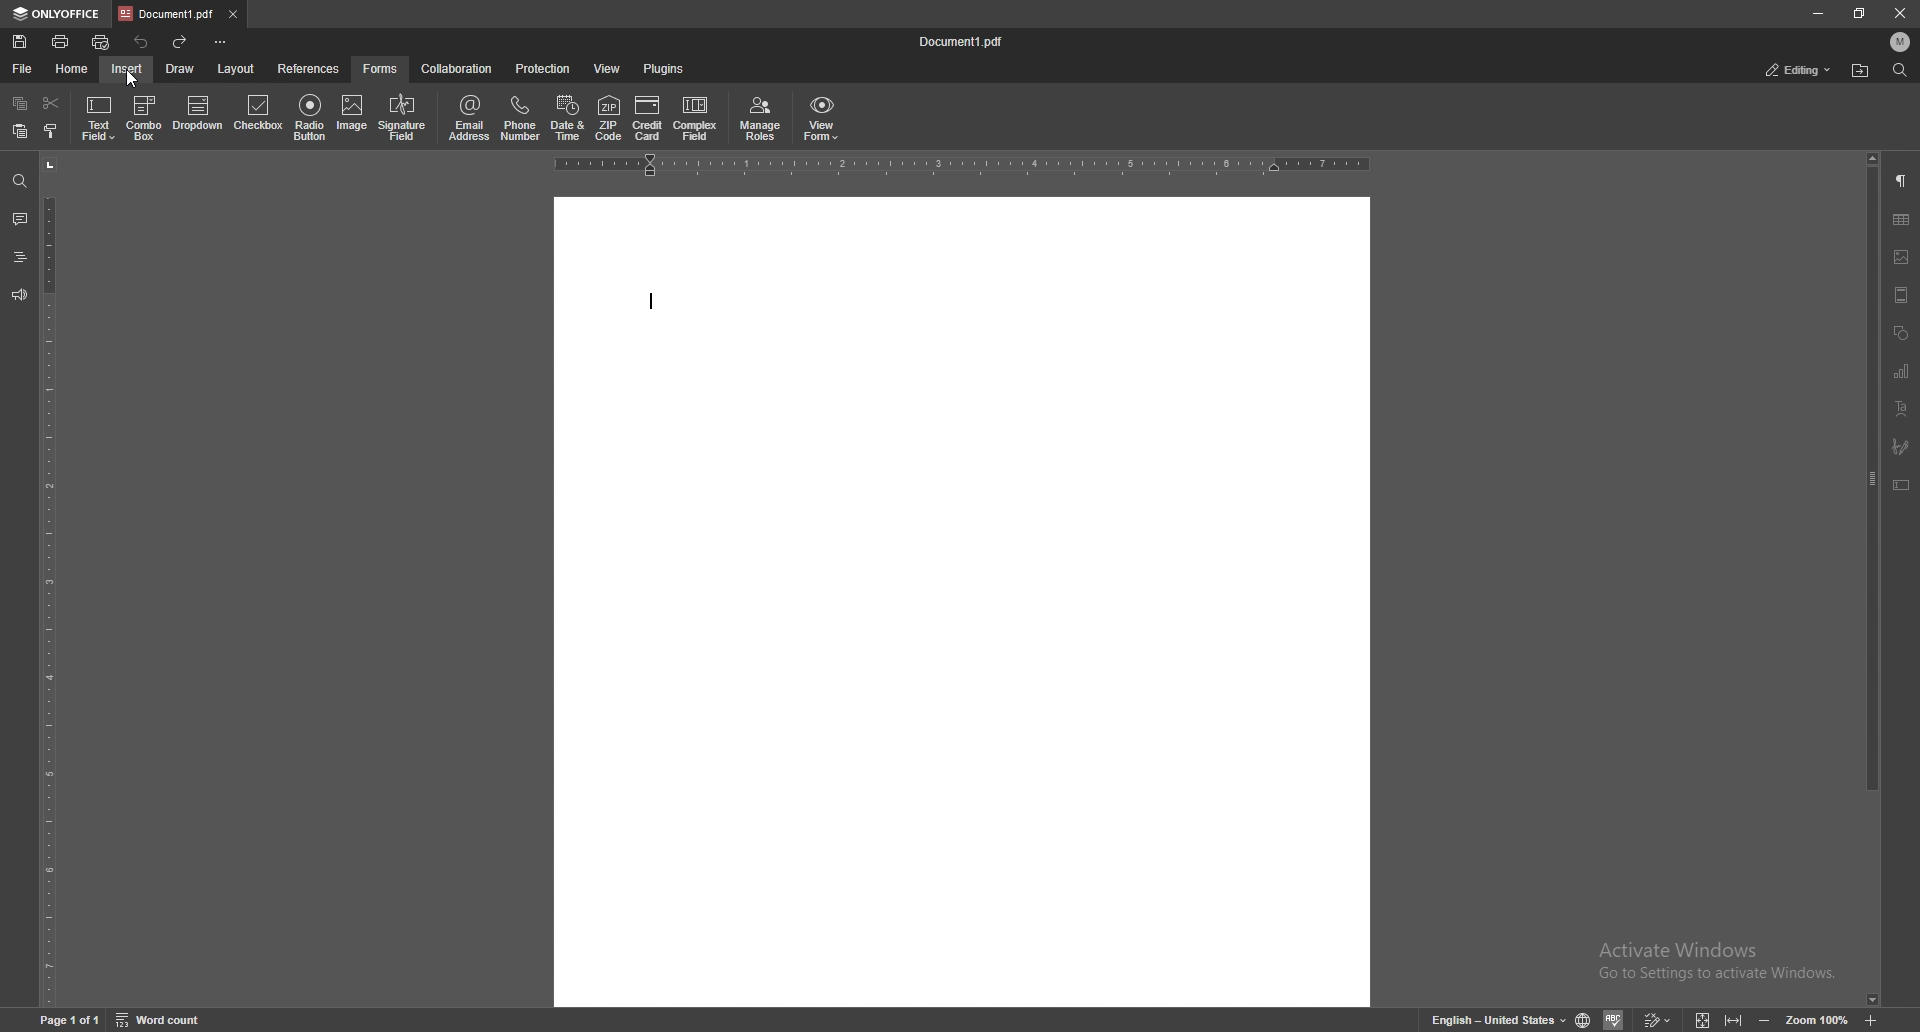 The image size is (1920, 1032). What do you see at coordinates (1901, 219) in the screenshot?
I see `tables` at bounding box center [1901, 219].